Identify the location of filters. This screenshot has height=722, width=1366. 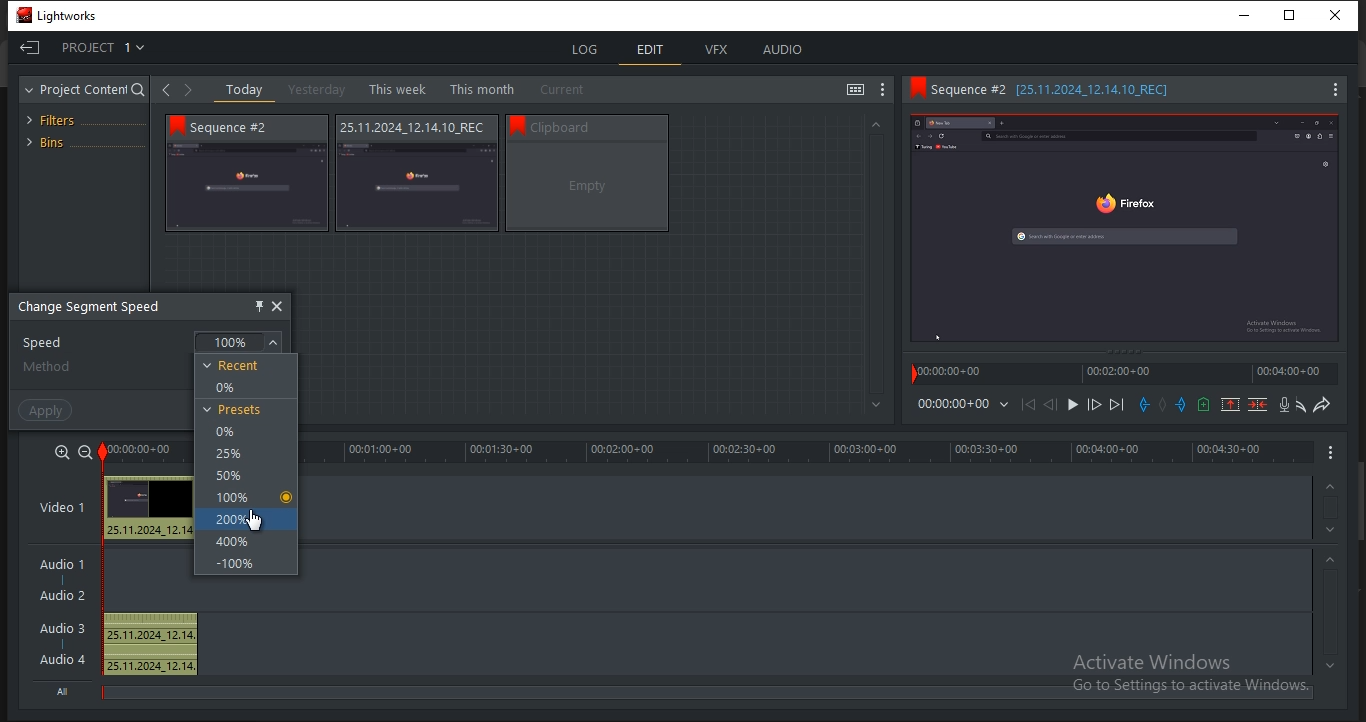
(60, 118).